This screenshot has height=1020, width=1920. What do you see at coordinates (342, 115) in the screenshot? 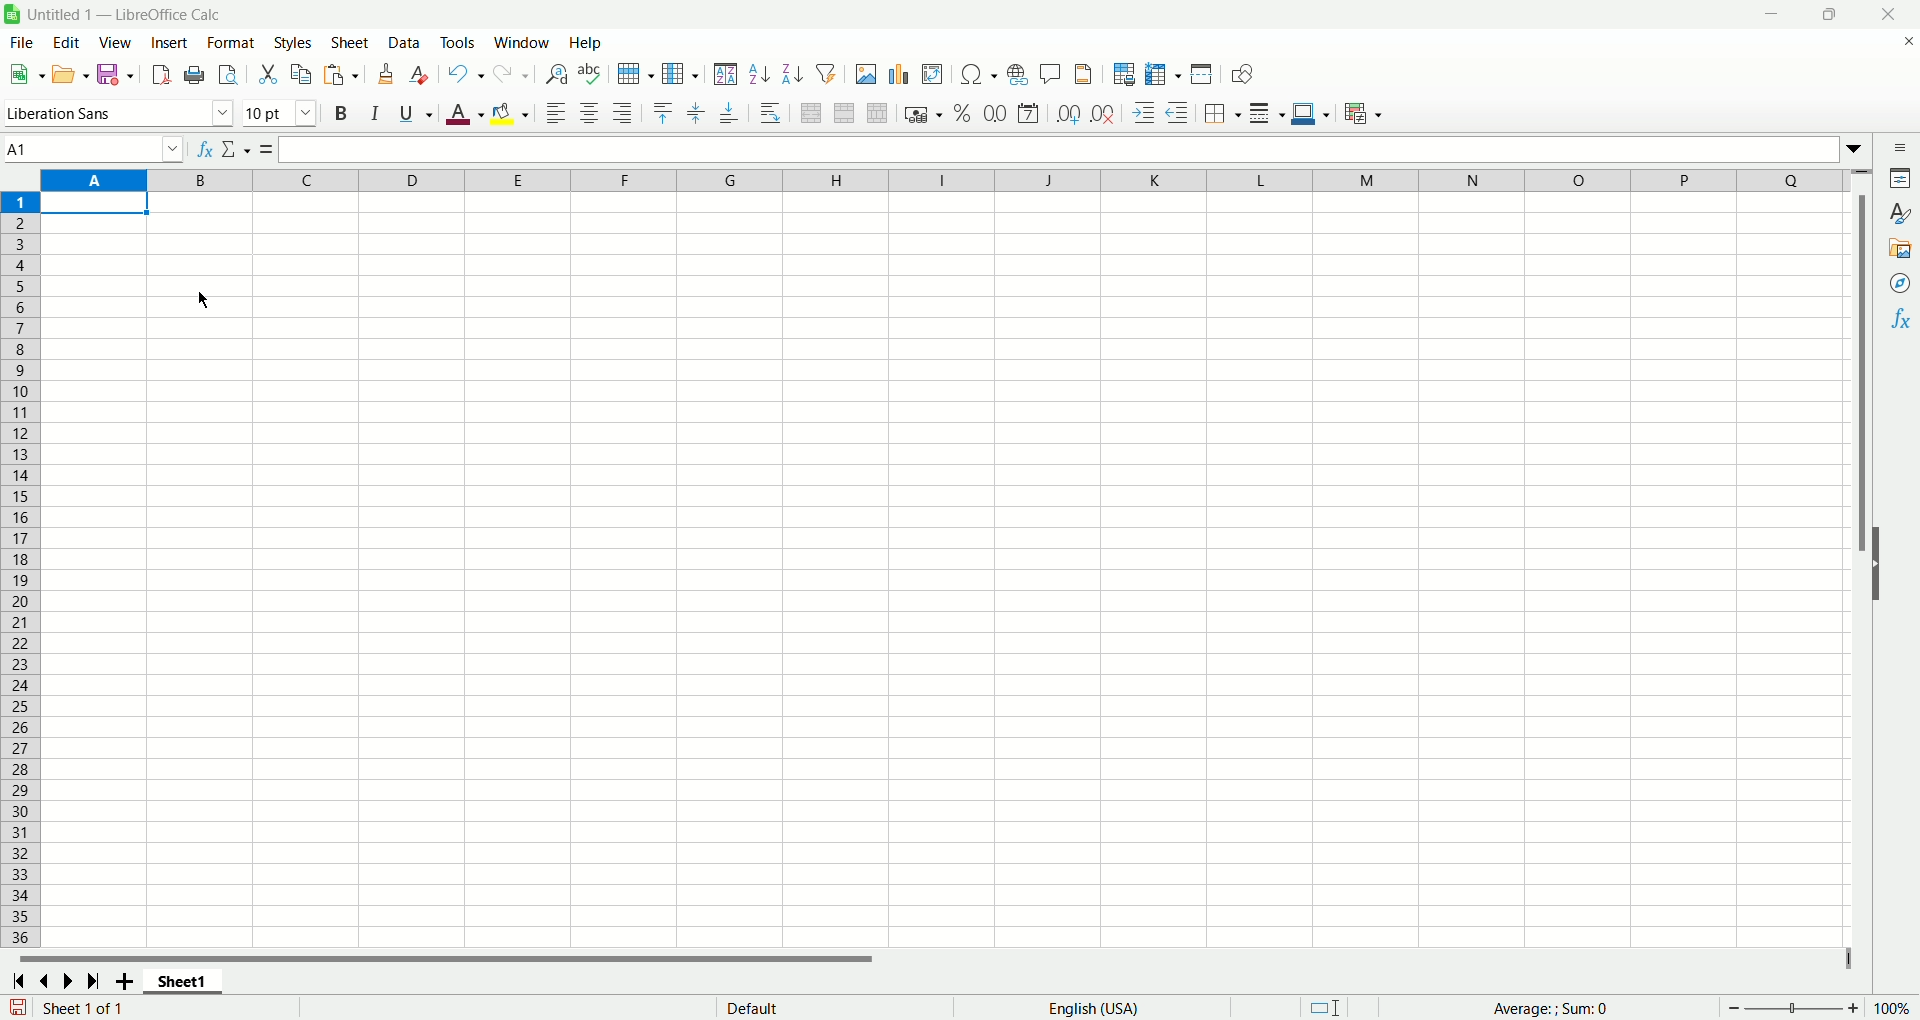
I see `bold` at bounding box center [342, 115].